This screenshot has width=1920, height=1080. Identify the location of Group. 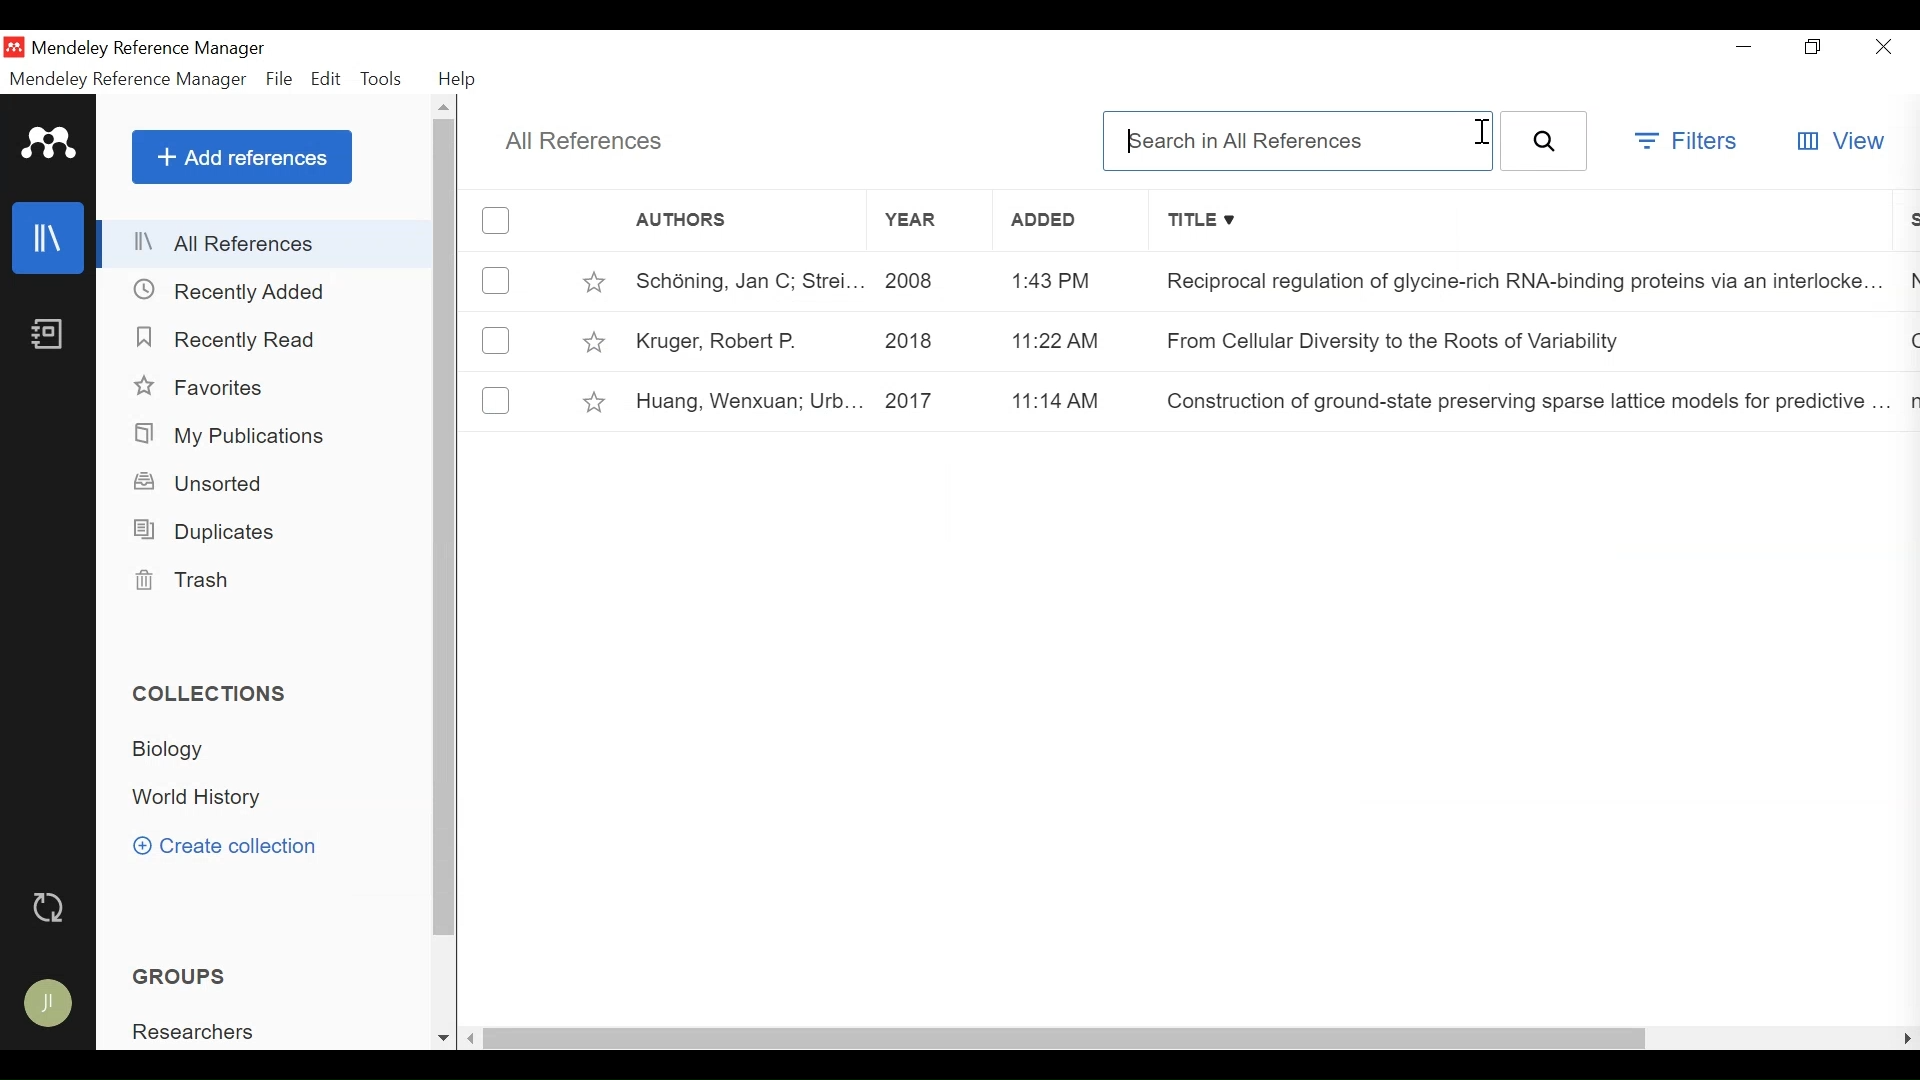
(191, 1030).